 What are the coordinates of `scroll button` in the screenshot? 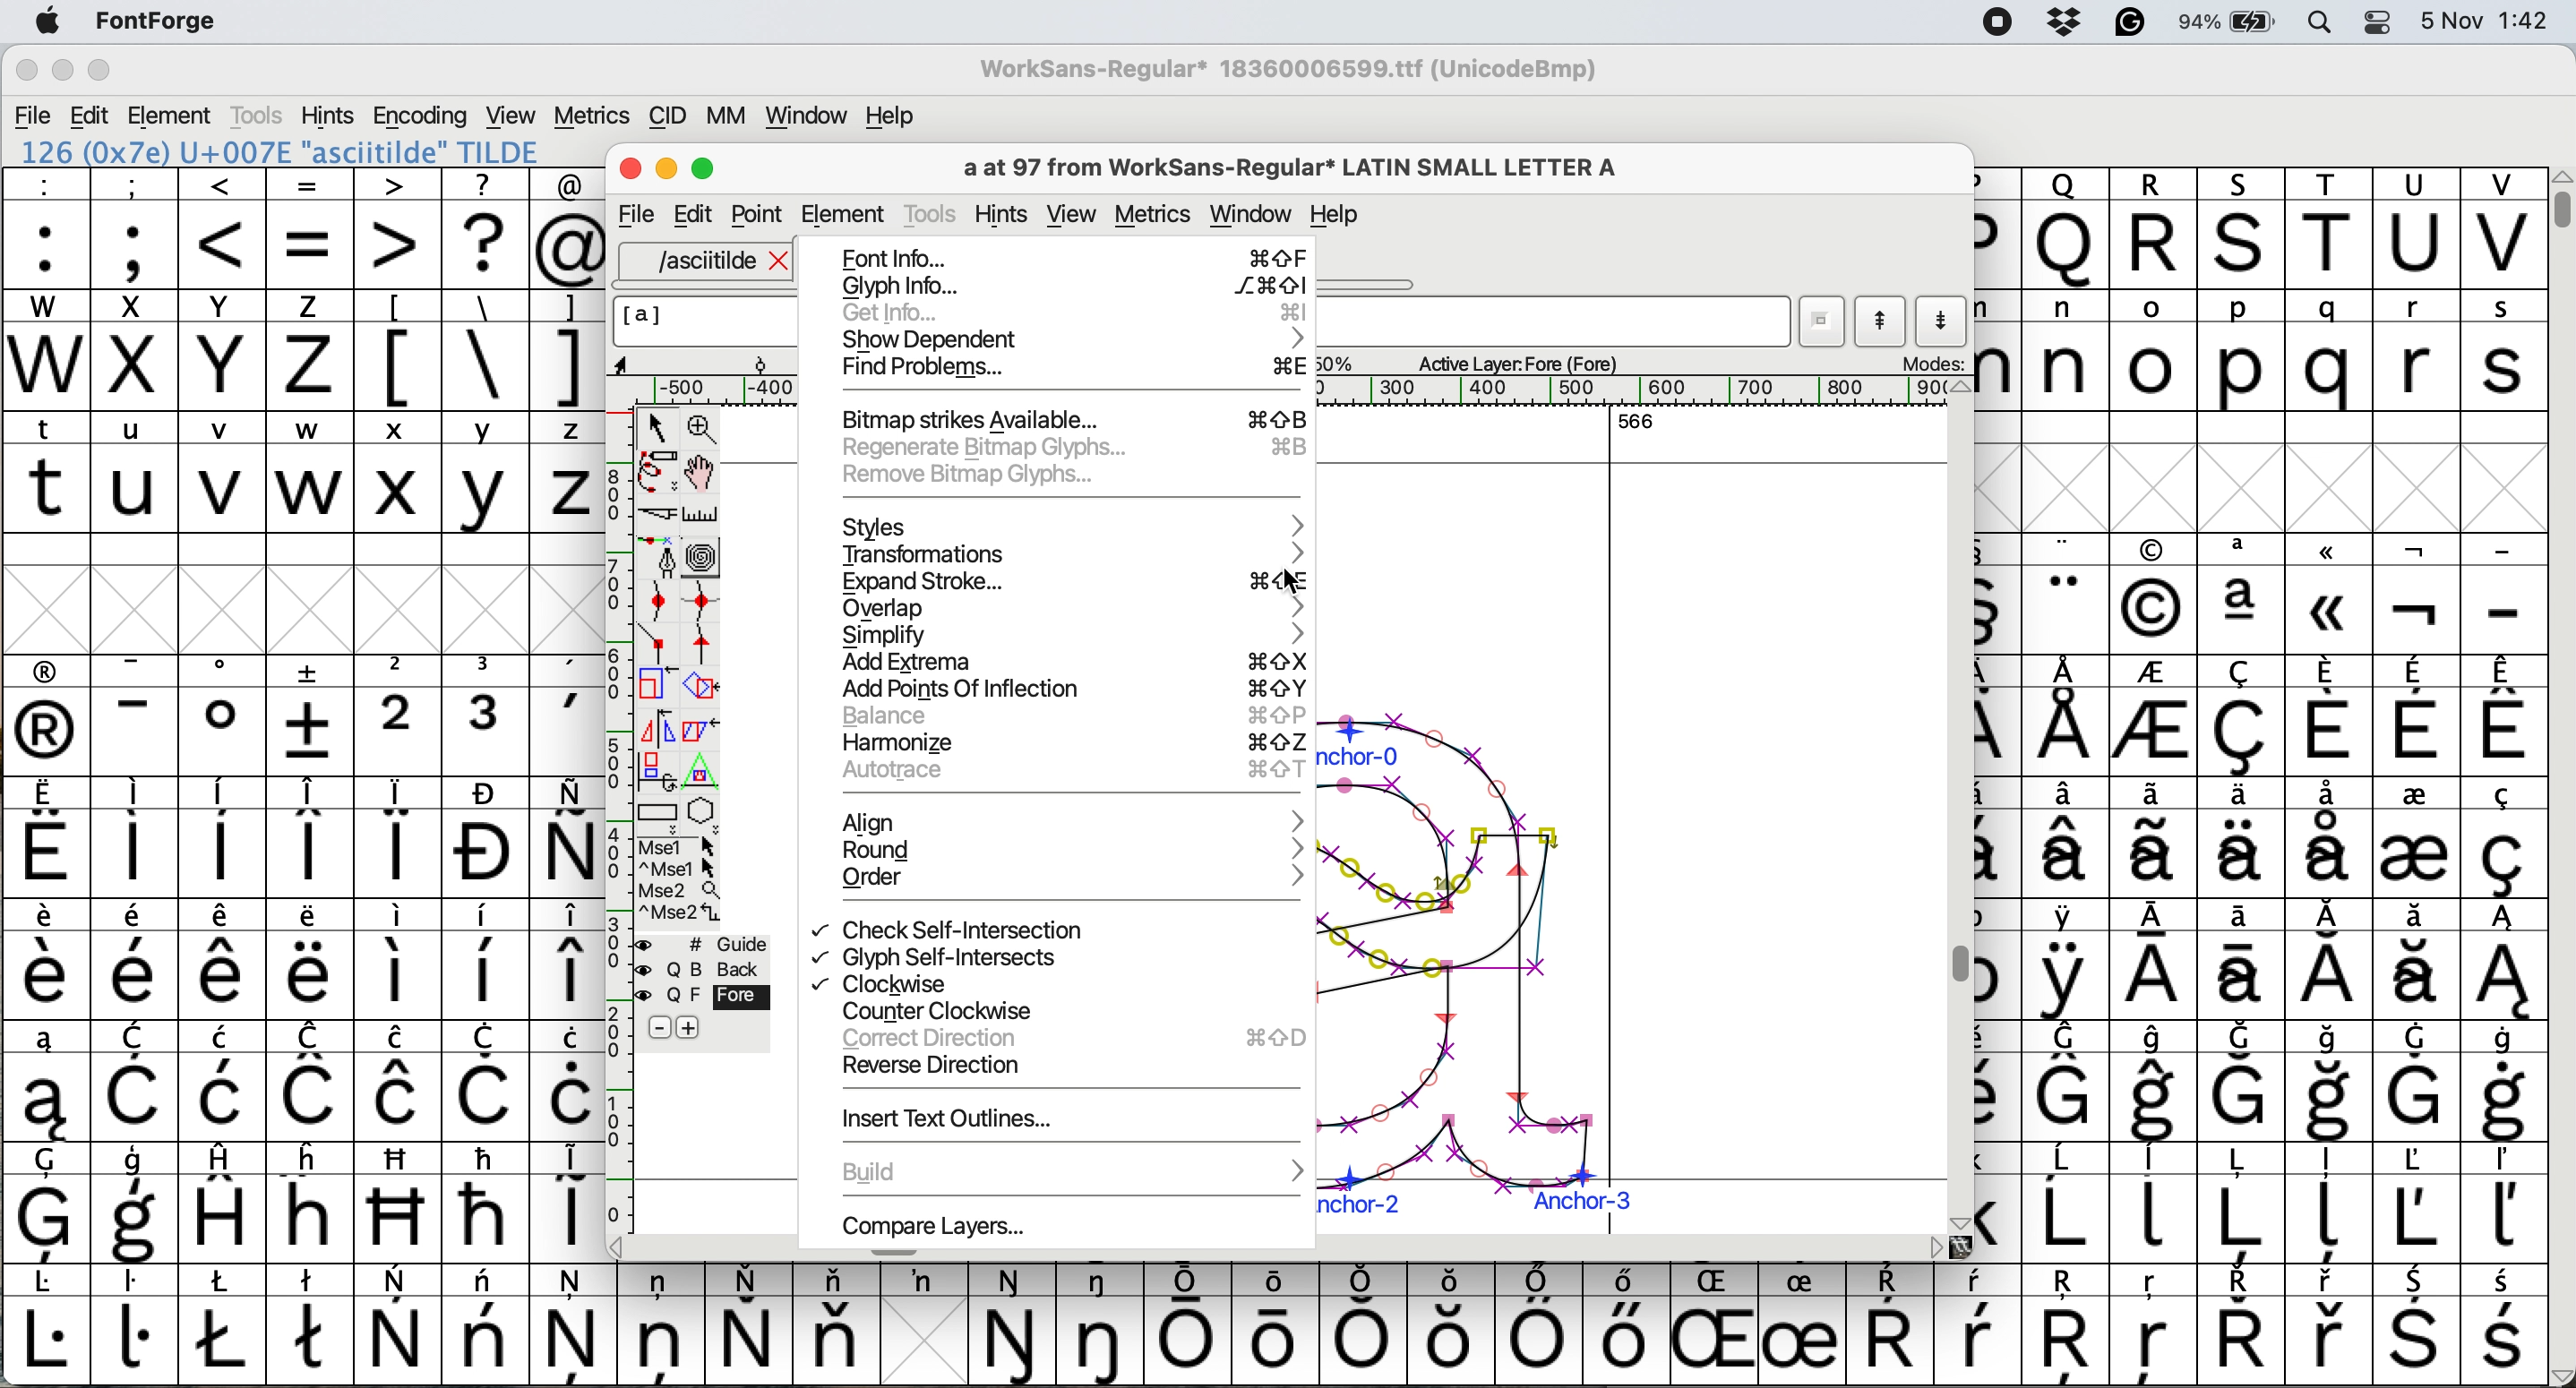 It's located at (619, 1245).